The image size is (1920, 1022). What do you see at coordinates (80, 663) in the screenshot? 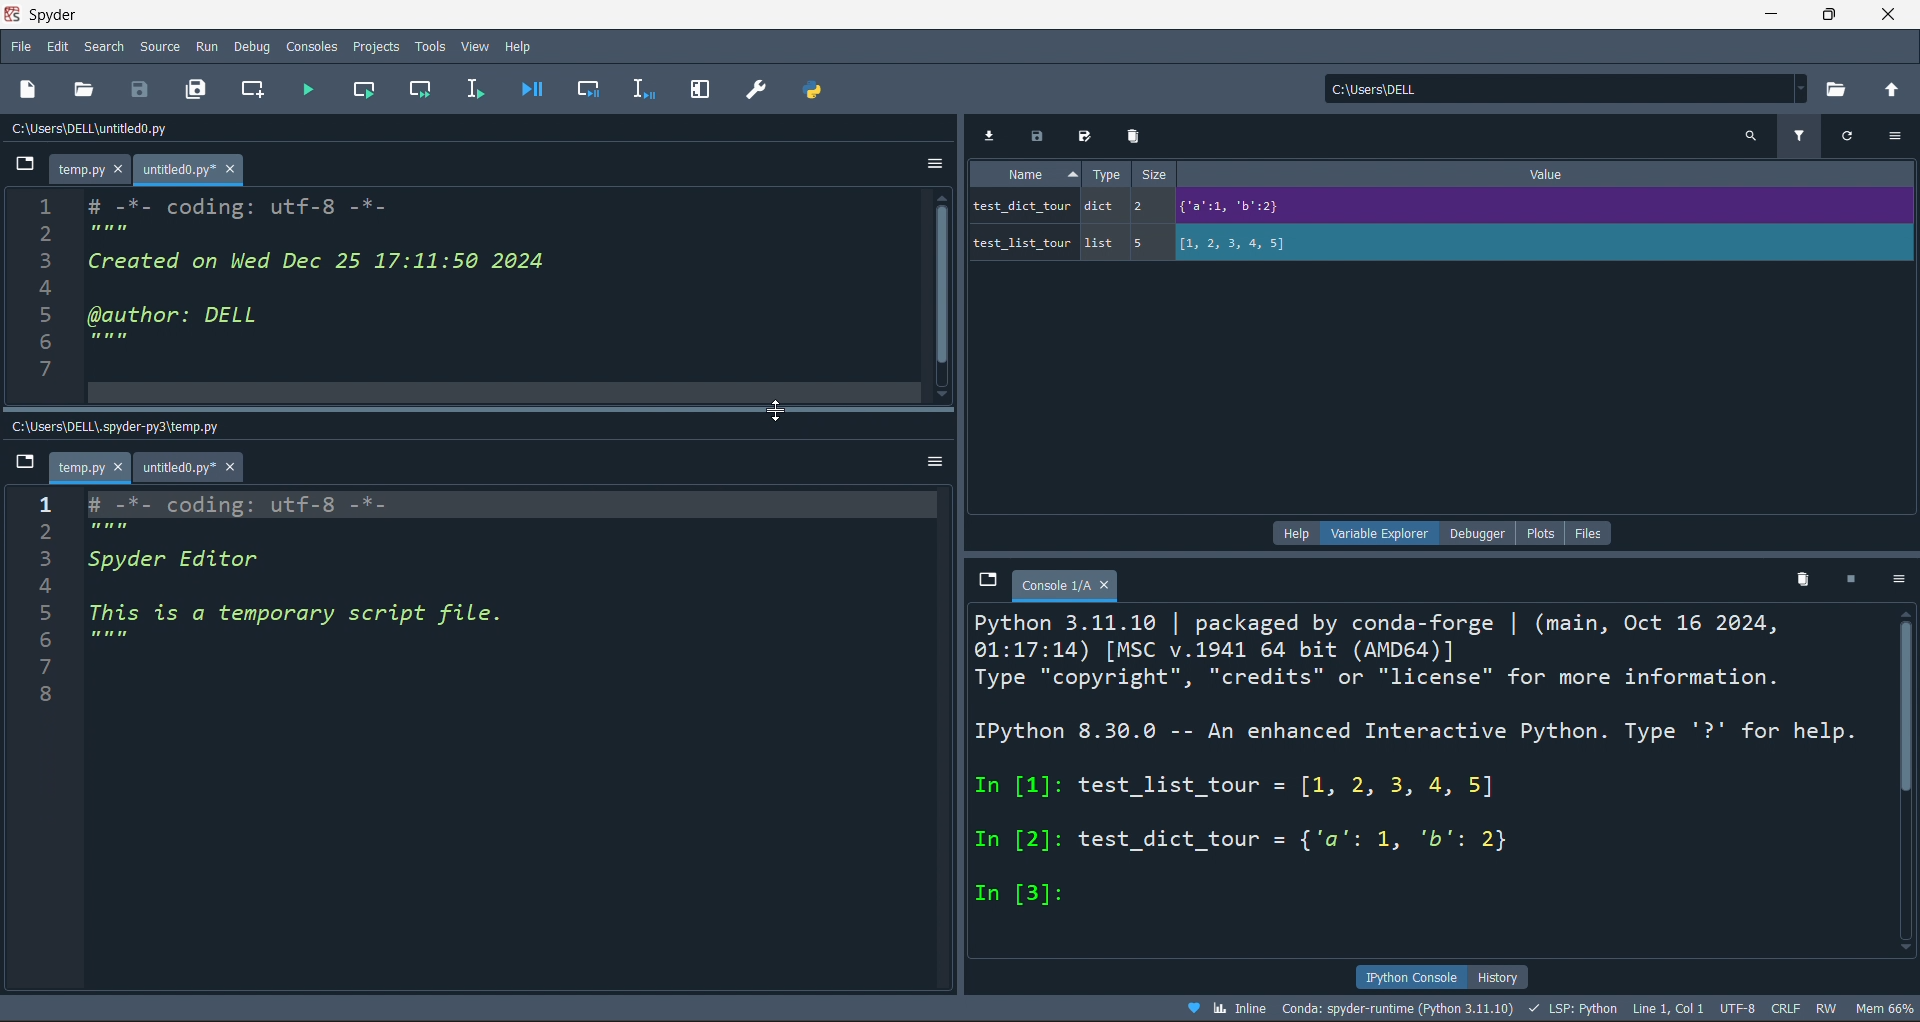
I see `7` at bounding box center [80, 663].